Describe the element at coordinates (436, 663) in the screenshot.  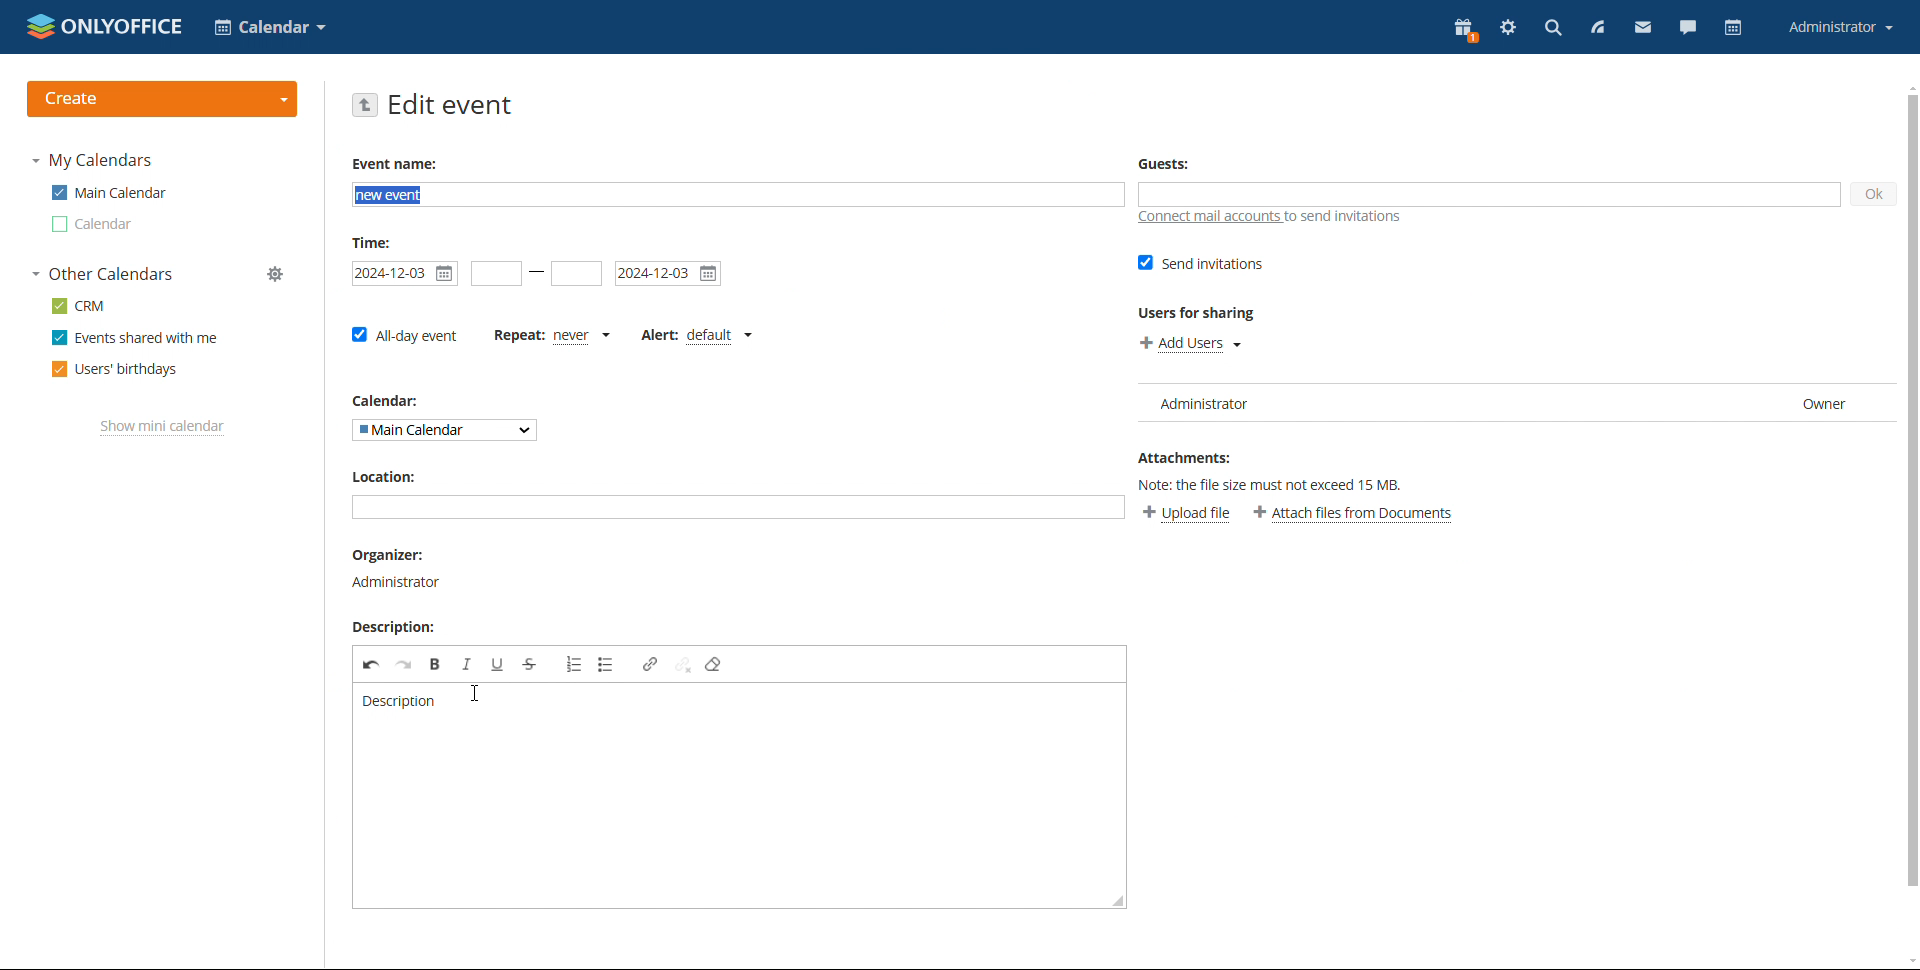
I see `bold` at that location.